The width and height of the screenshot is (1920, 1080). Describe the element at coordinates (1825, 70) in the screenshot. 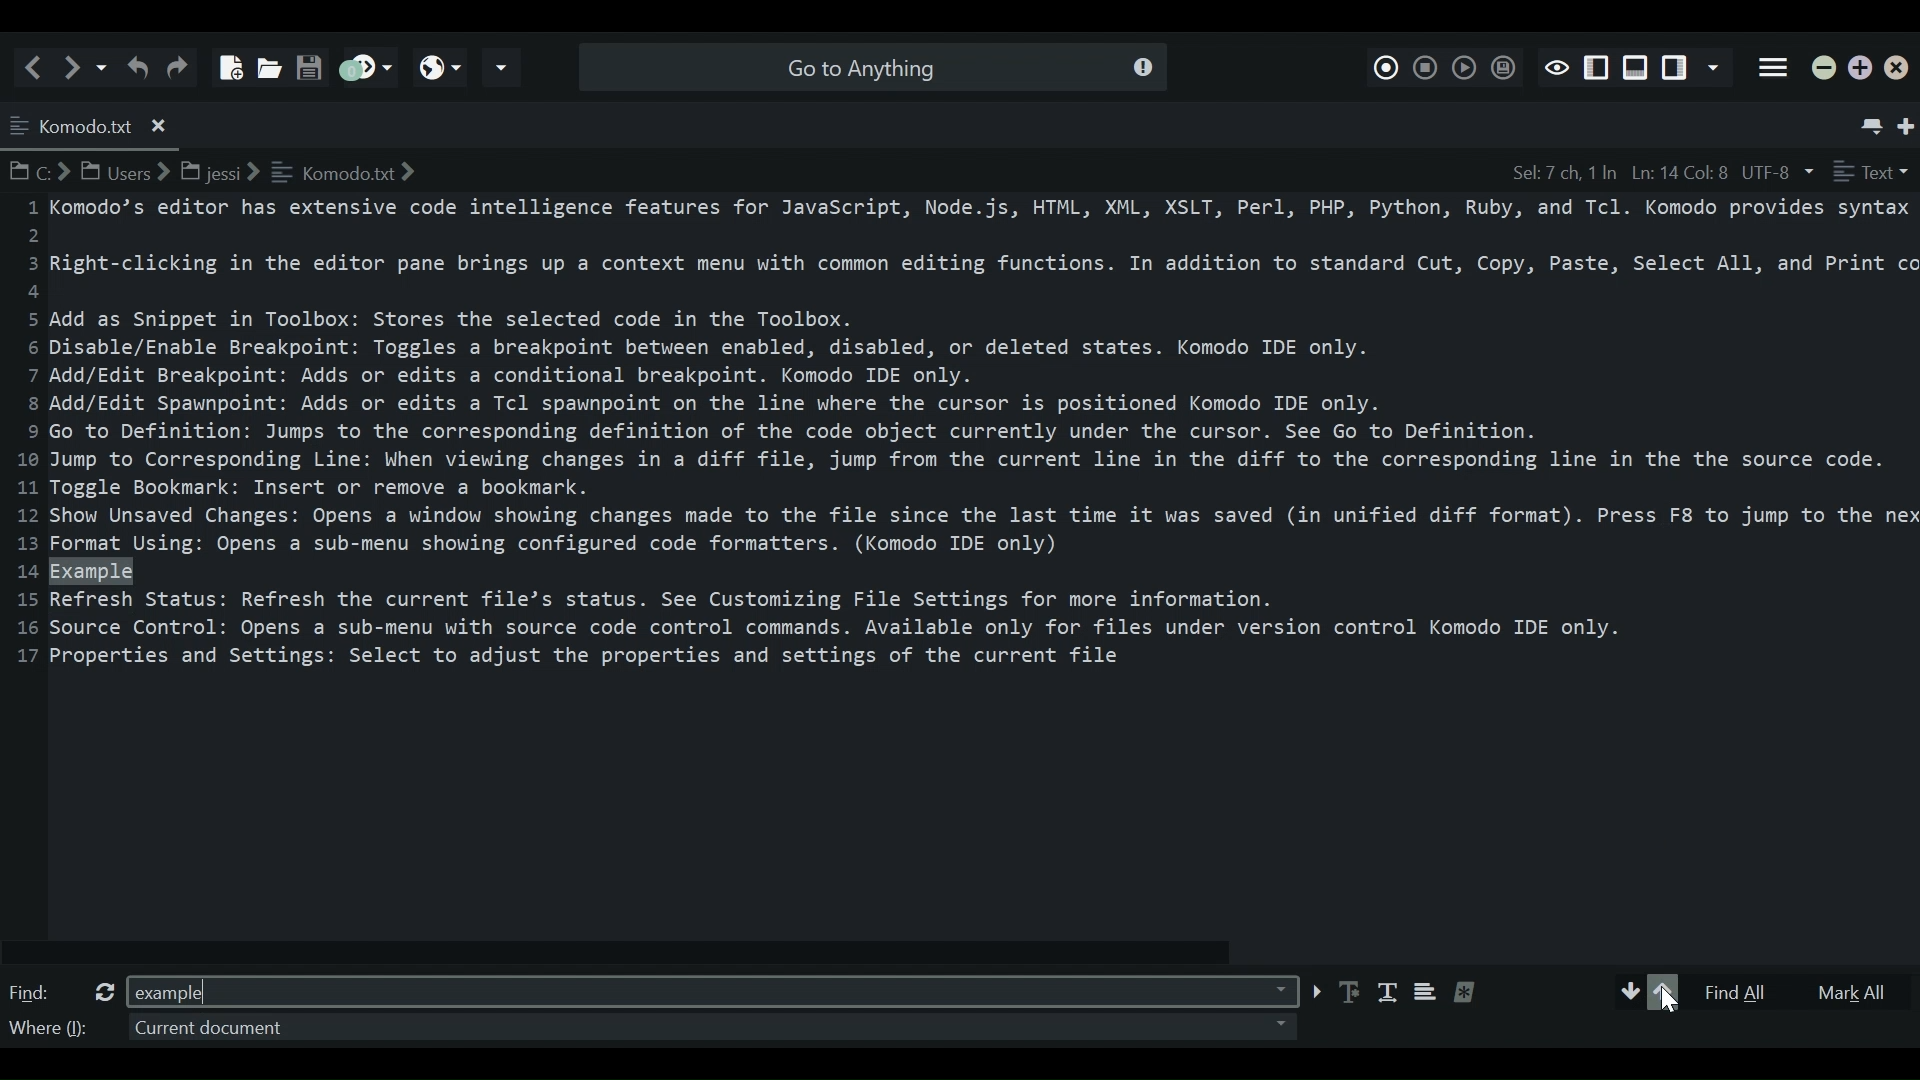

I see `minimize` at that location.